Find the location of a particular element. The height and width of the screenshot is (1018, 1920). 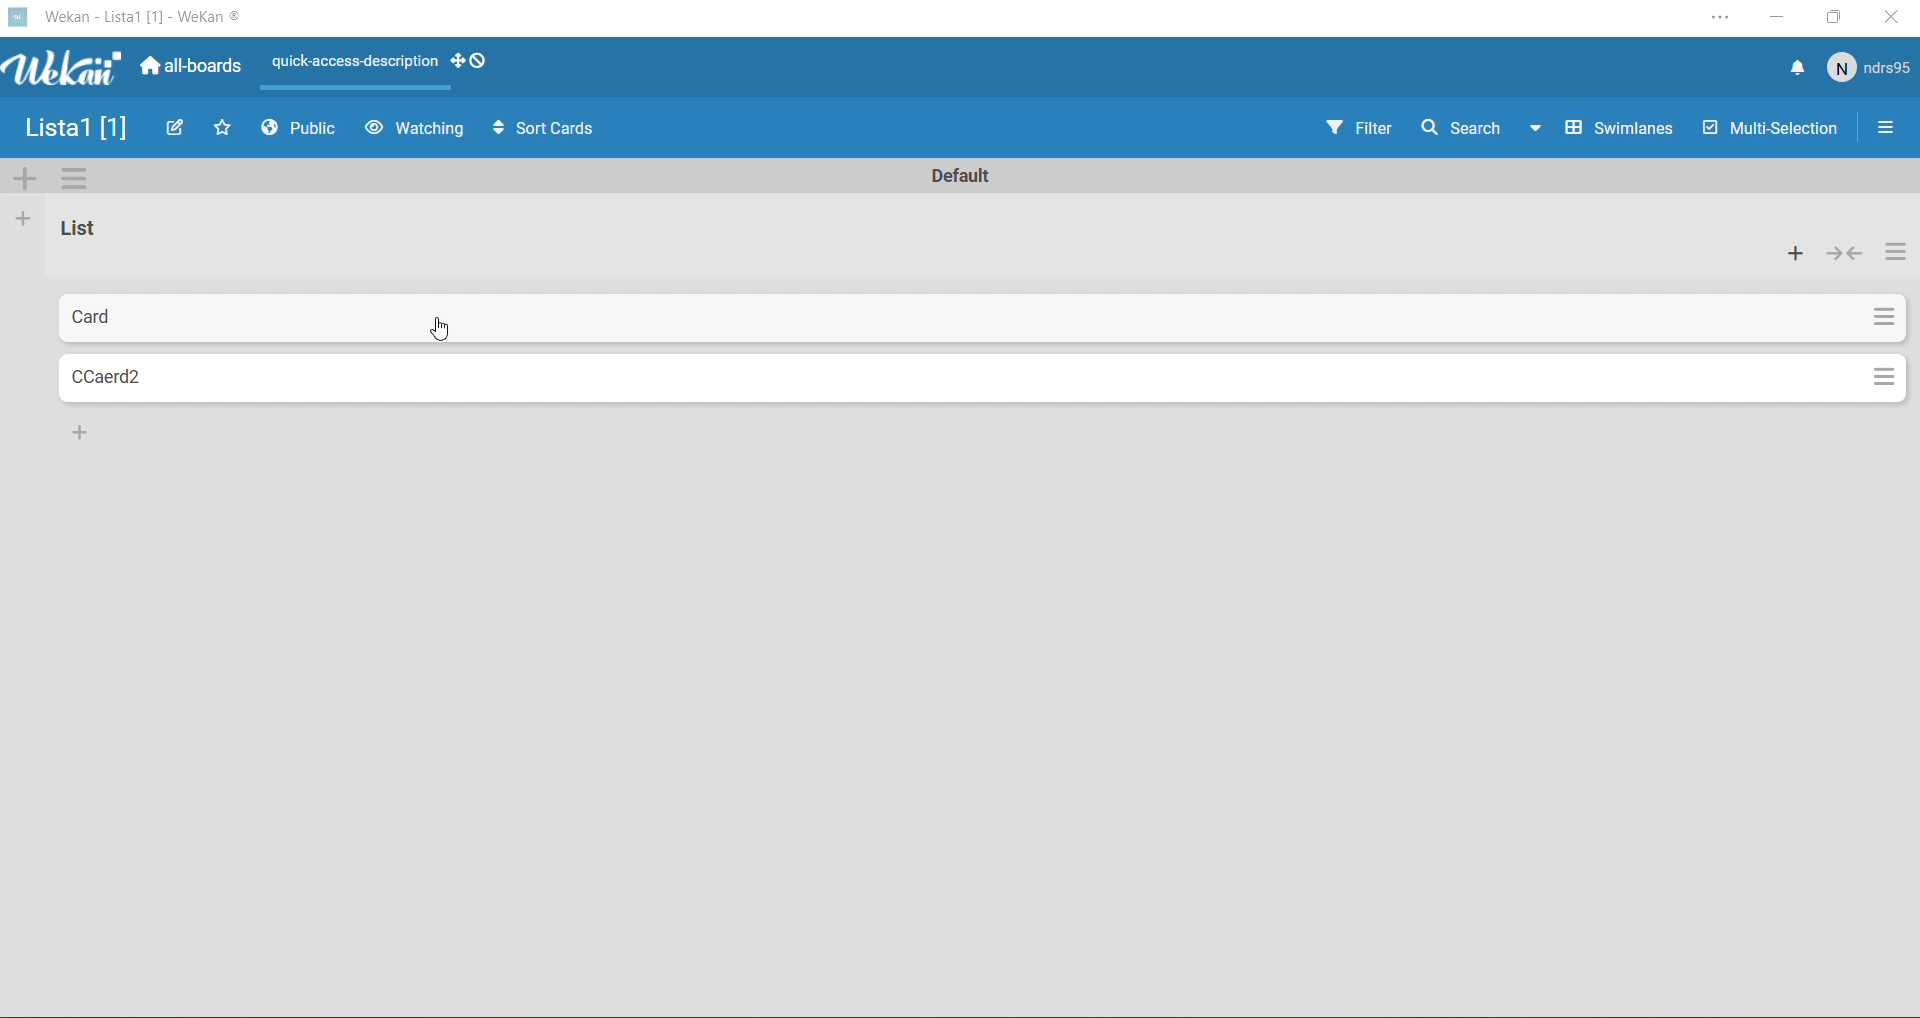

cursor is located at coordinates (441, 330).